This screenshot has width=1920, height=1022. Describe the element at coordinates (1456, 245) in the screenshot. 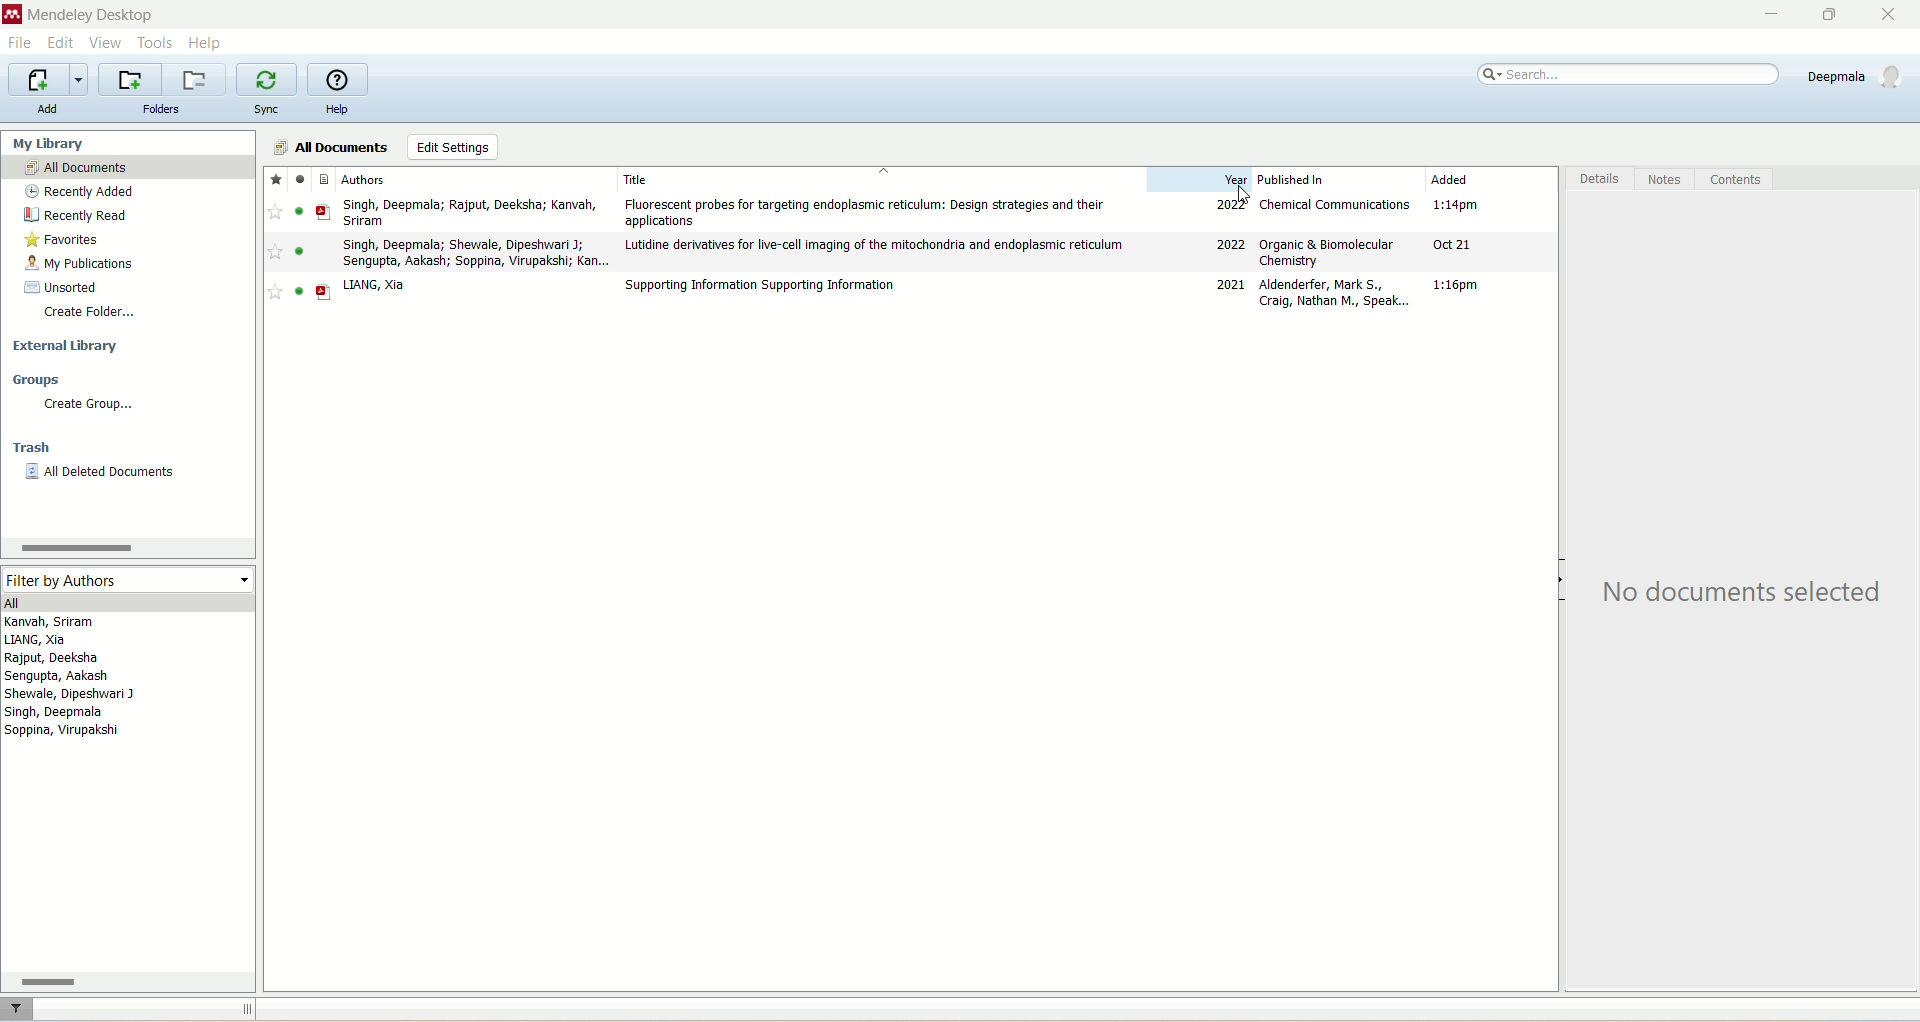

I see `Oct 21` at that location.